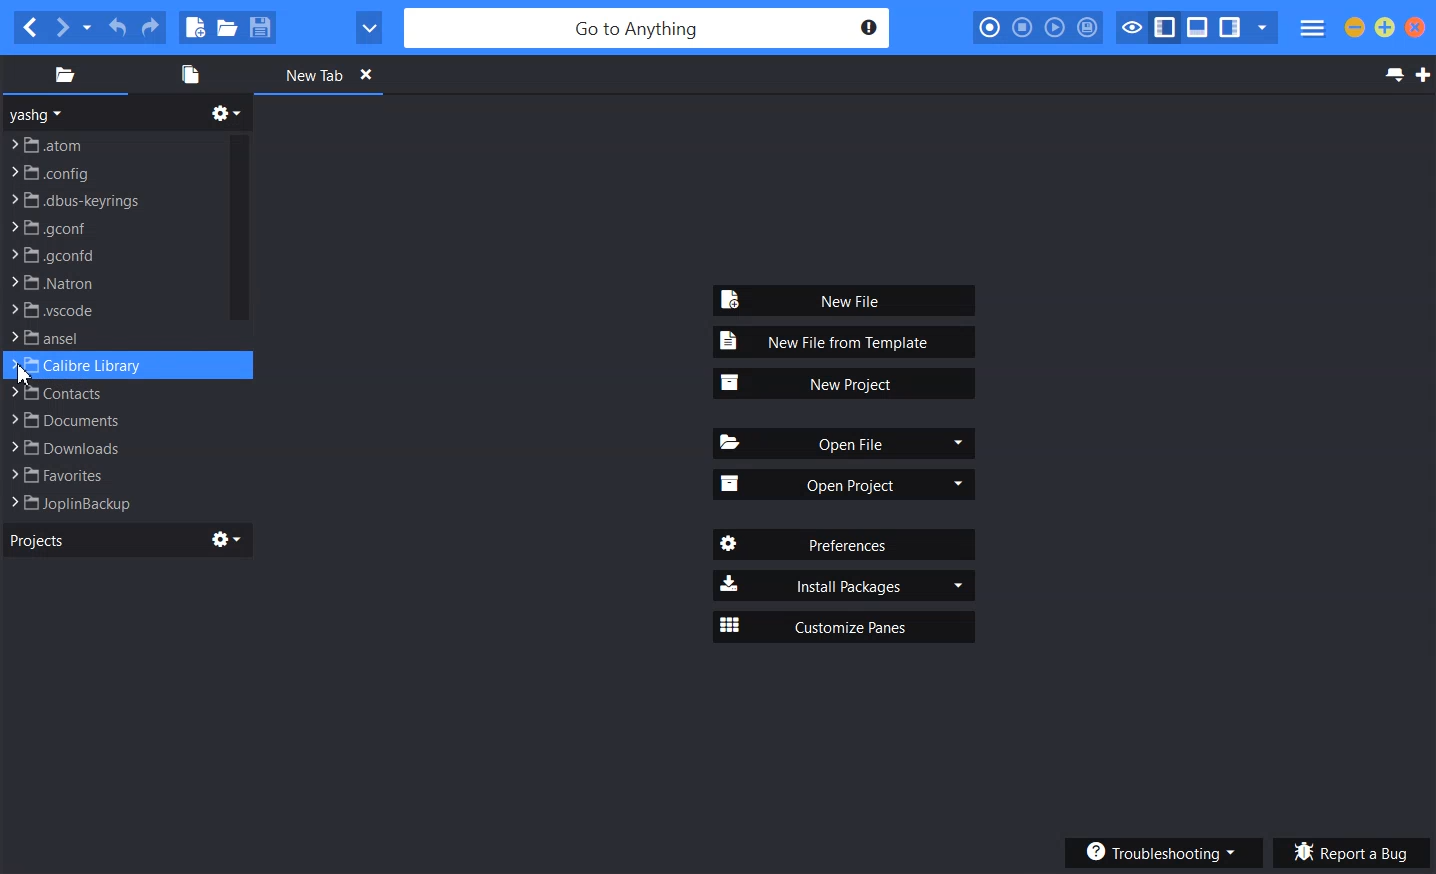  What do you see at coordinates (1313, 29) in the screenshot?
I see `Menu` at bounding box center [1313, 29].